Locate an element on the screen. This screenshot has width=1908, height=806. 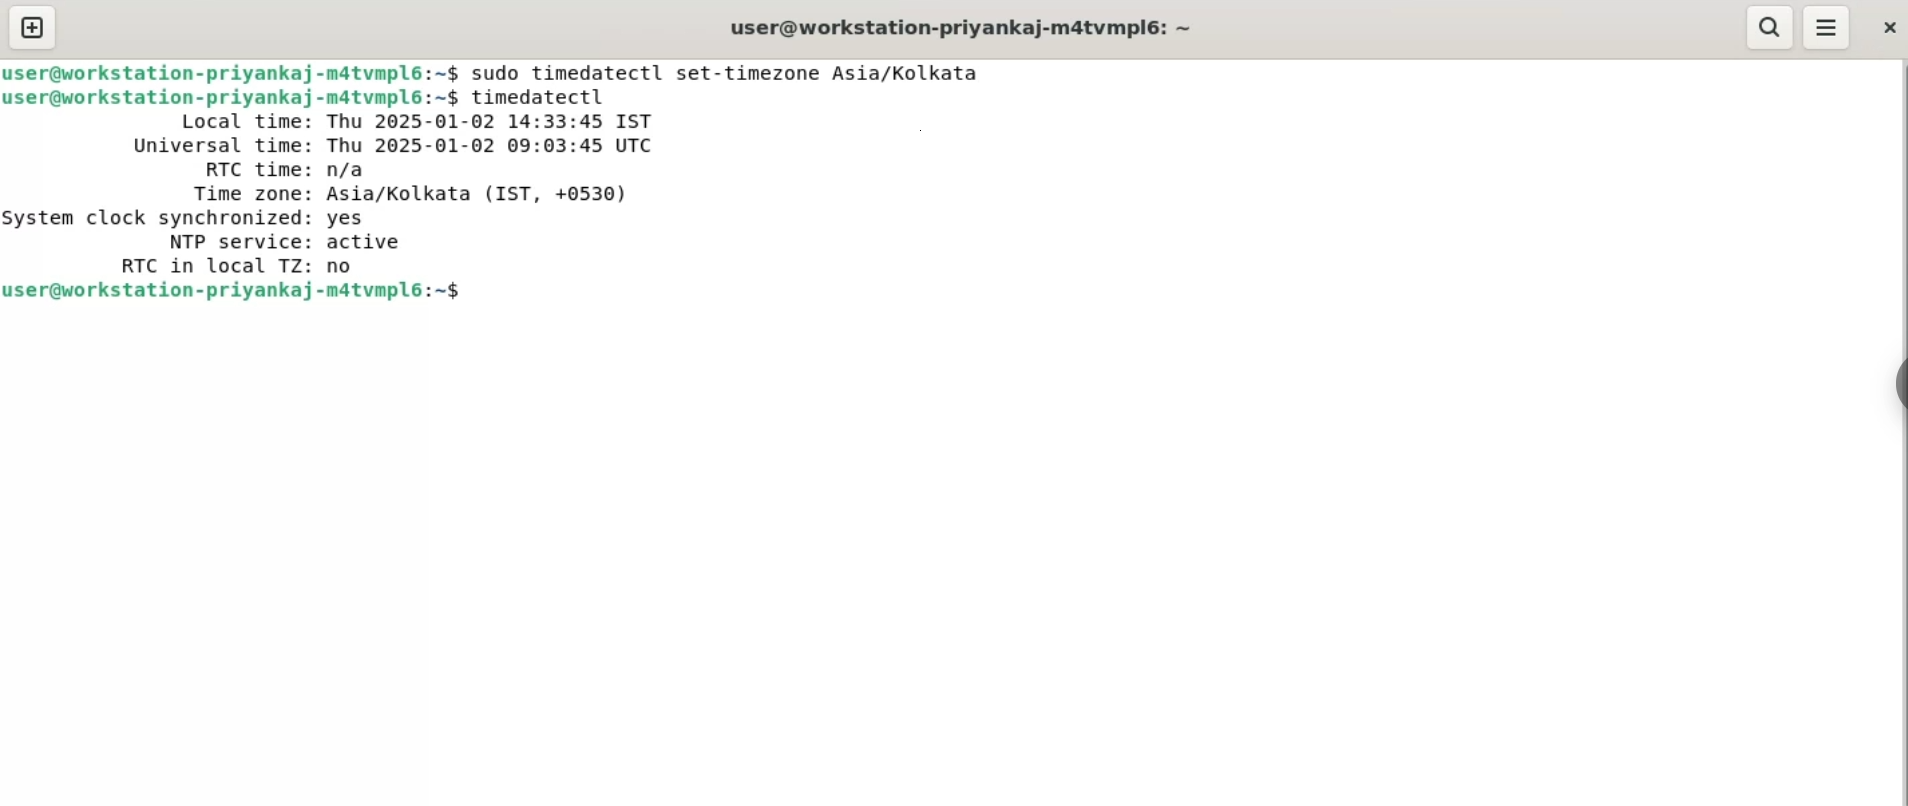
user@workstation-priyankaj-matvmplé:~$ is located at coordinates (233, 73).